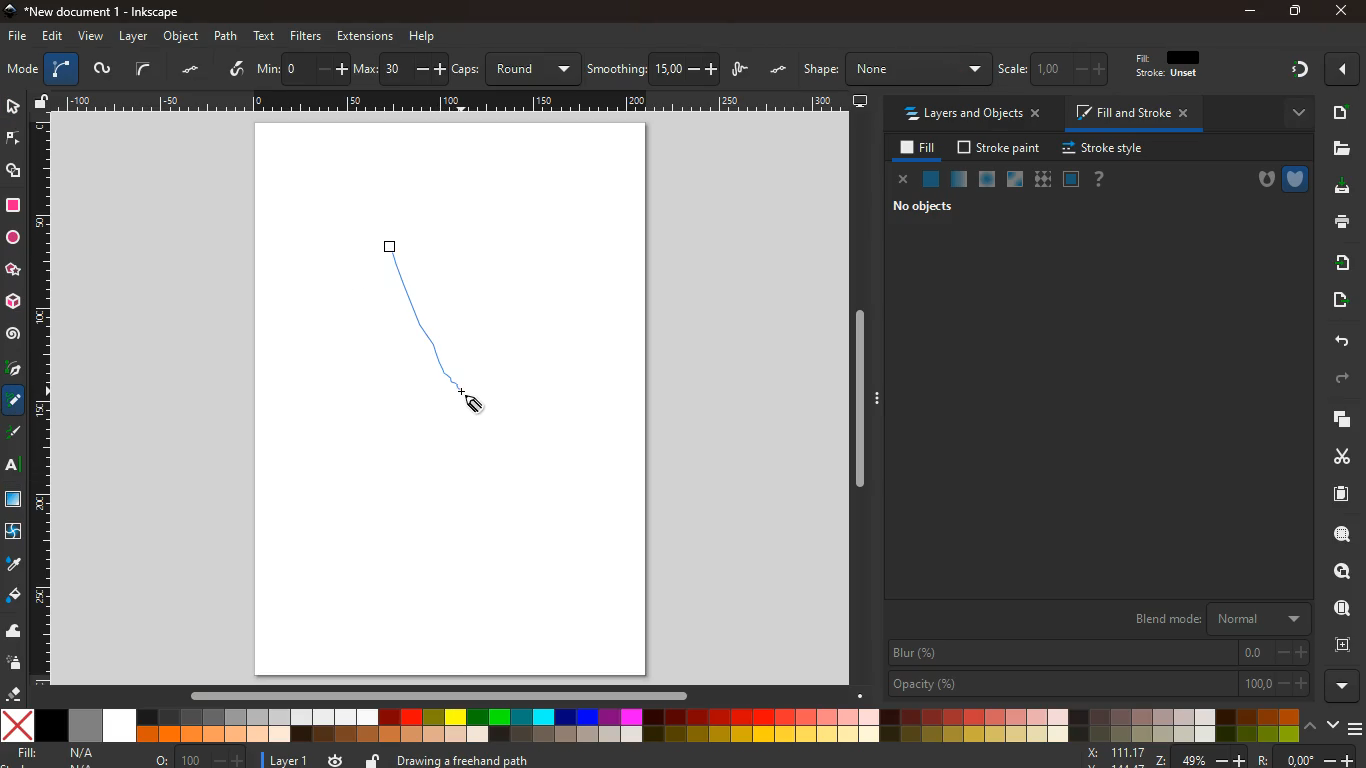 The height and width of the screenshot is (768, 1366). Describe the element at coordinates (92, 37) in the screenshot. I see `view` at that location.